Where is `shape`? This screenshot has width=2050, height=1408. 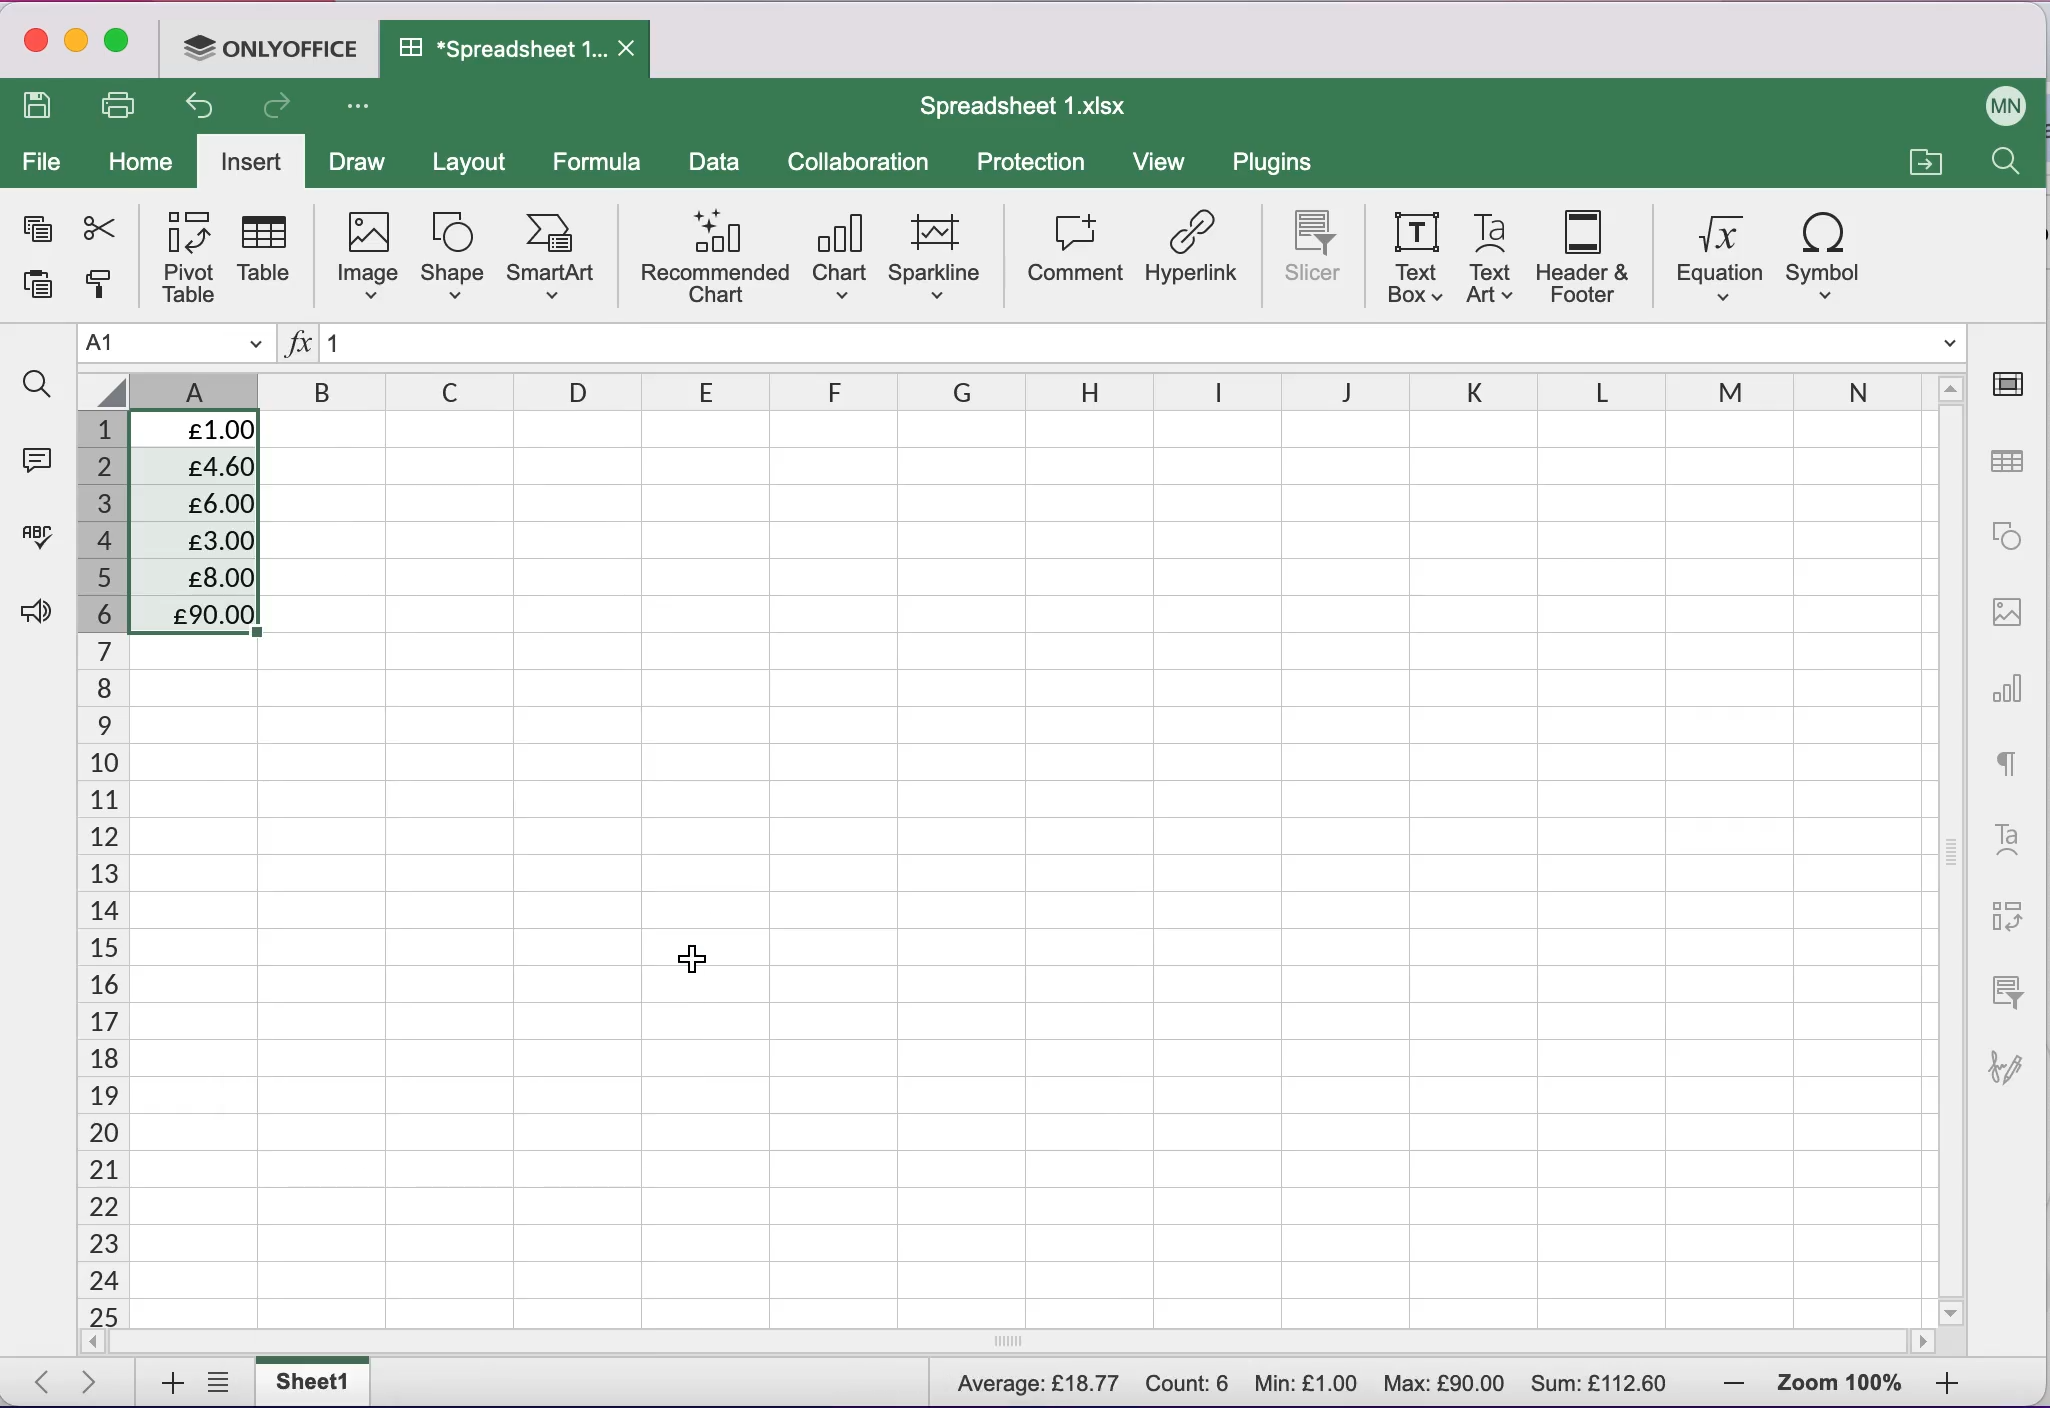 shape is located at coordinates (450, 261).